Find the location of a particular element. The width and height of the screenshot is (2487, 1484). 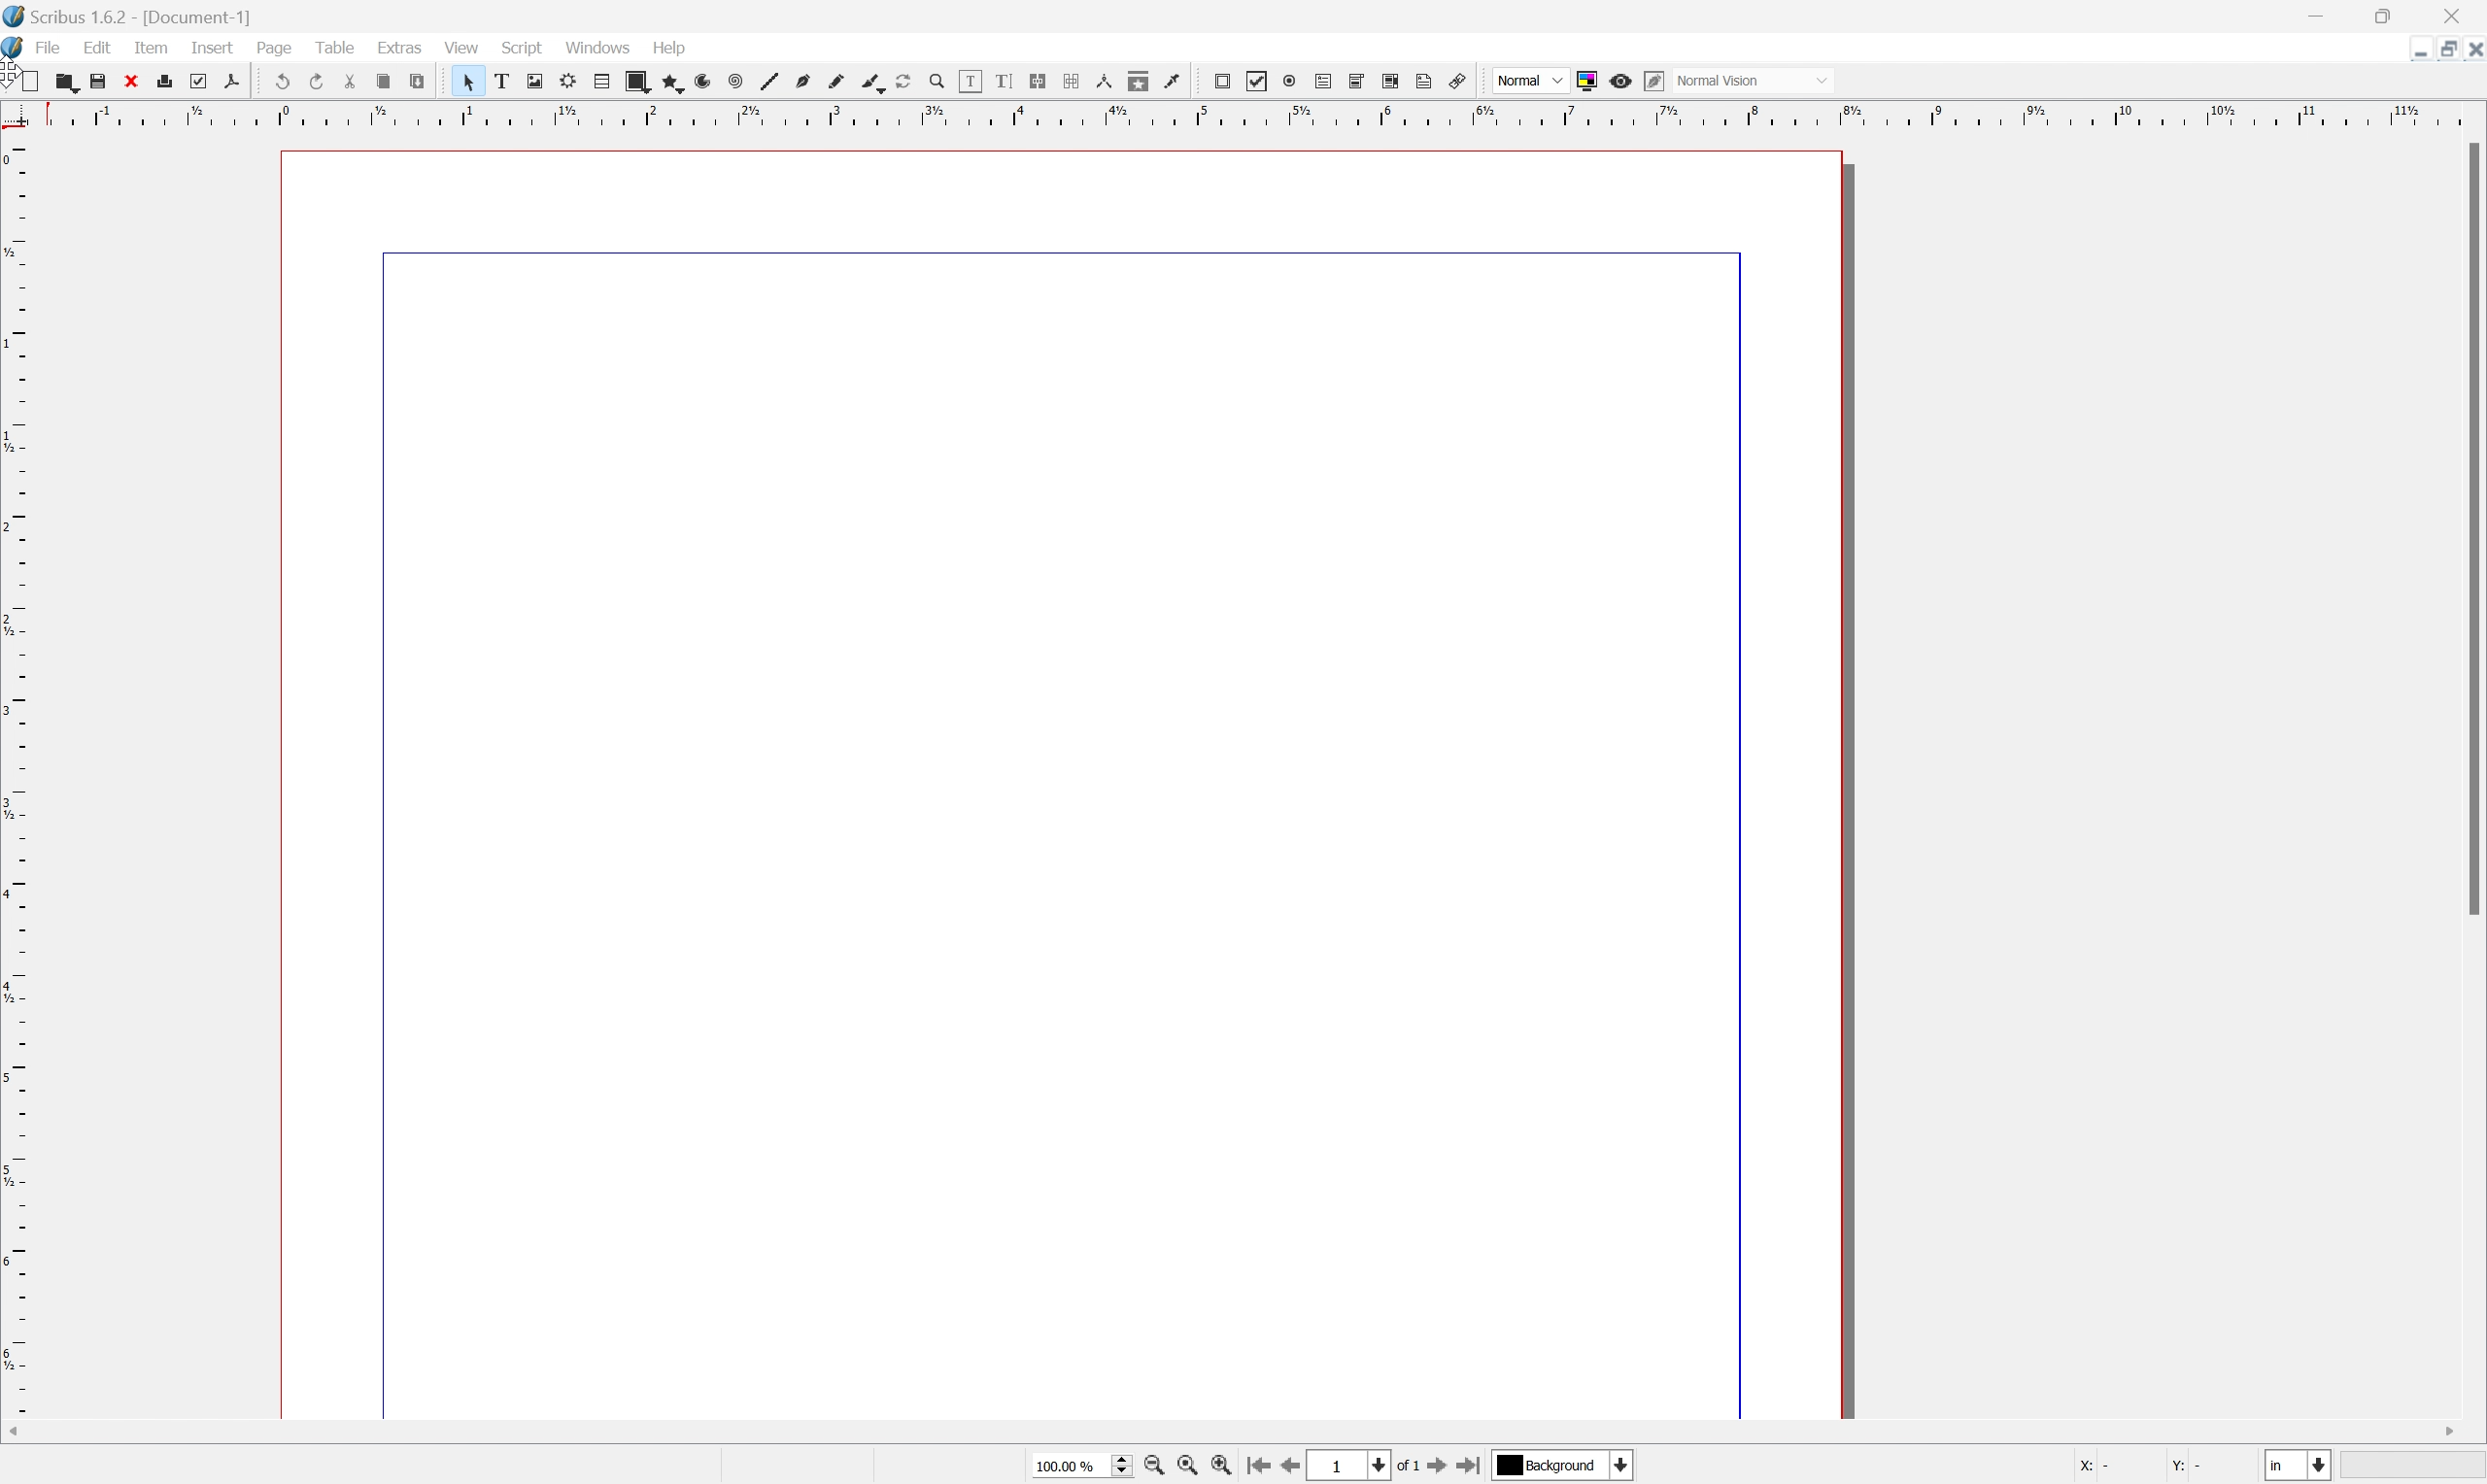

rotate item is located at coordinates (902, 81).